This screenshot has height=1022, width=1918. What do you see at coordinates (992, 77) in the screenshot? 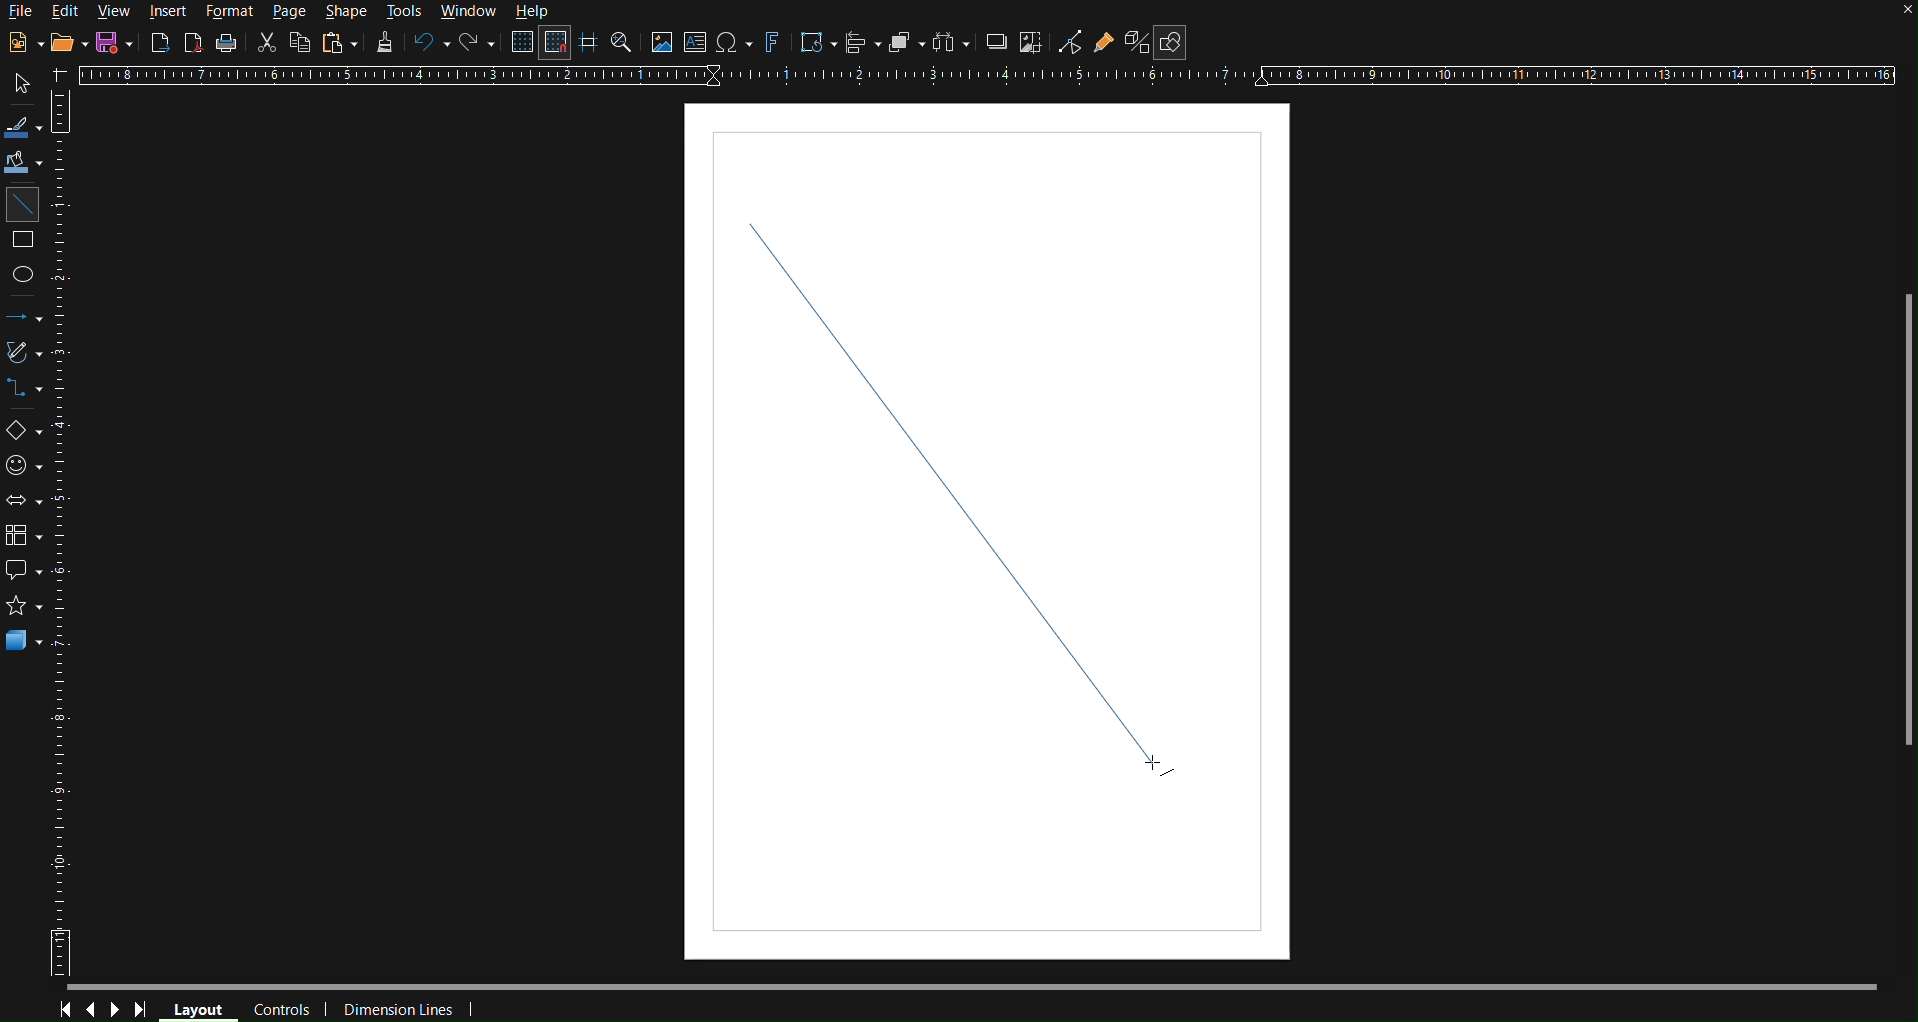
I see `Horizontal Ruler` at bounding box center [992, 77].